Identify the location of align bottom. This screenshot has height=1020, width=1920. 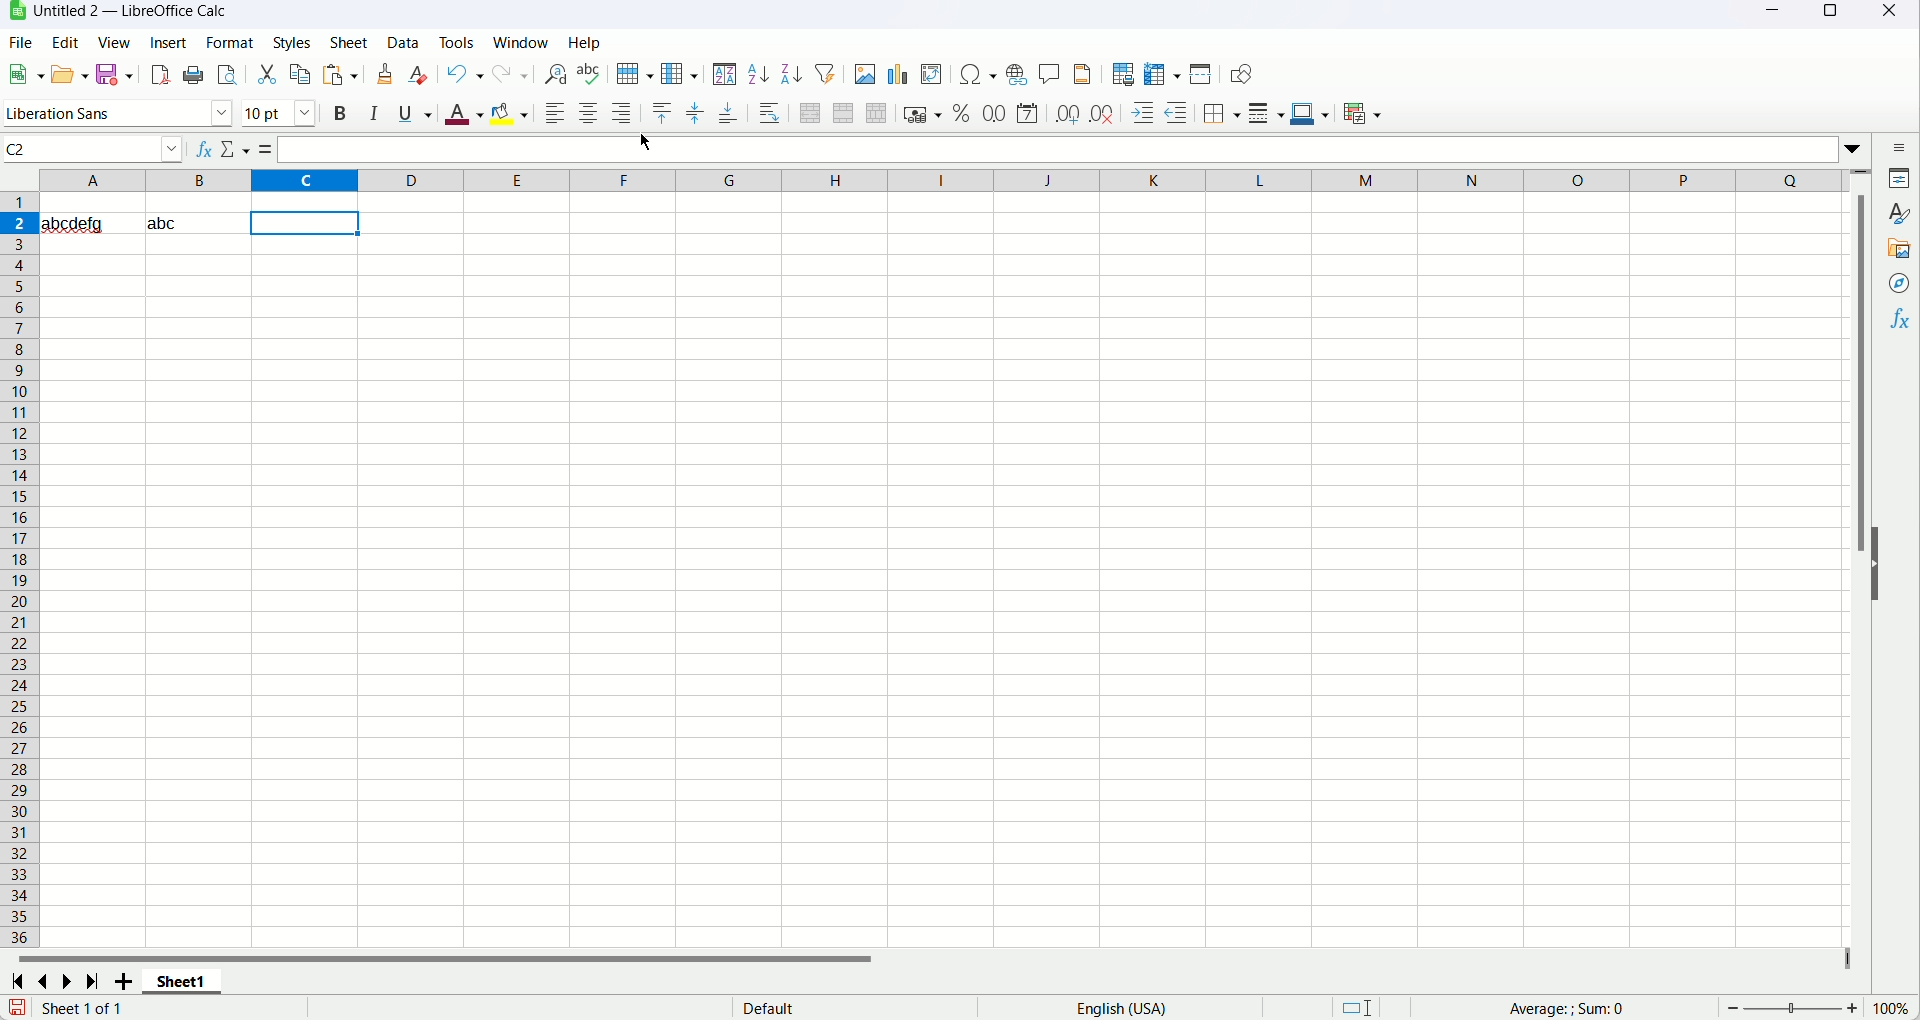
(728, 113).